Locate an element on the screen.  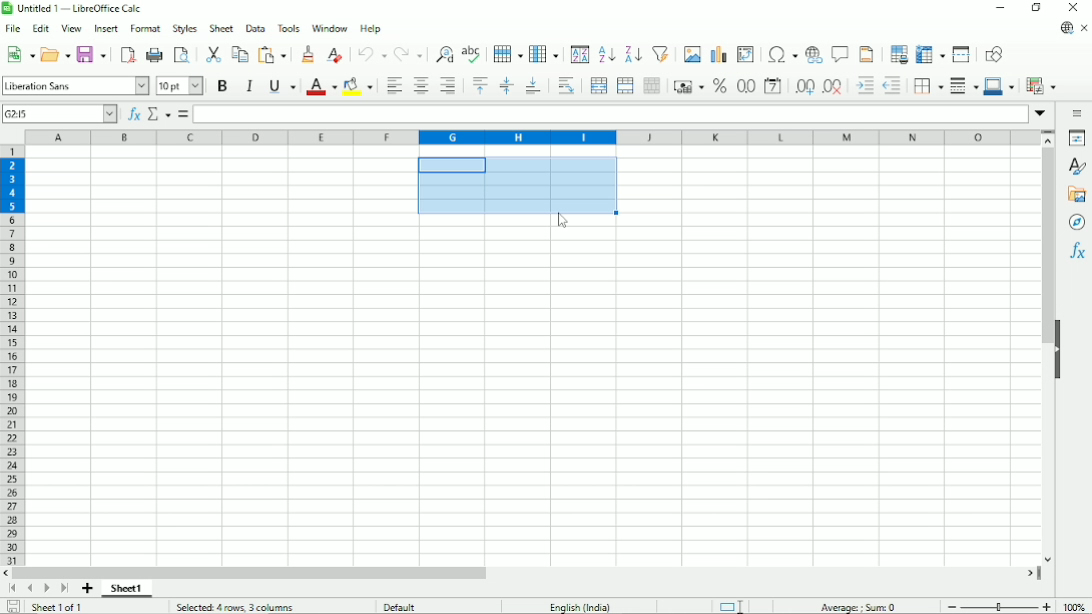
Row is located at coordinates (505, 53).